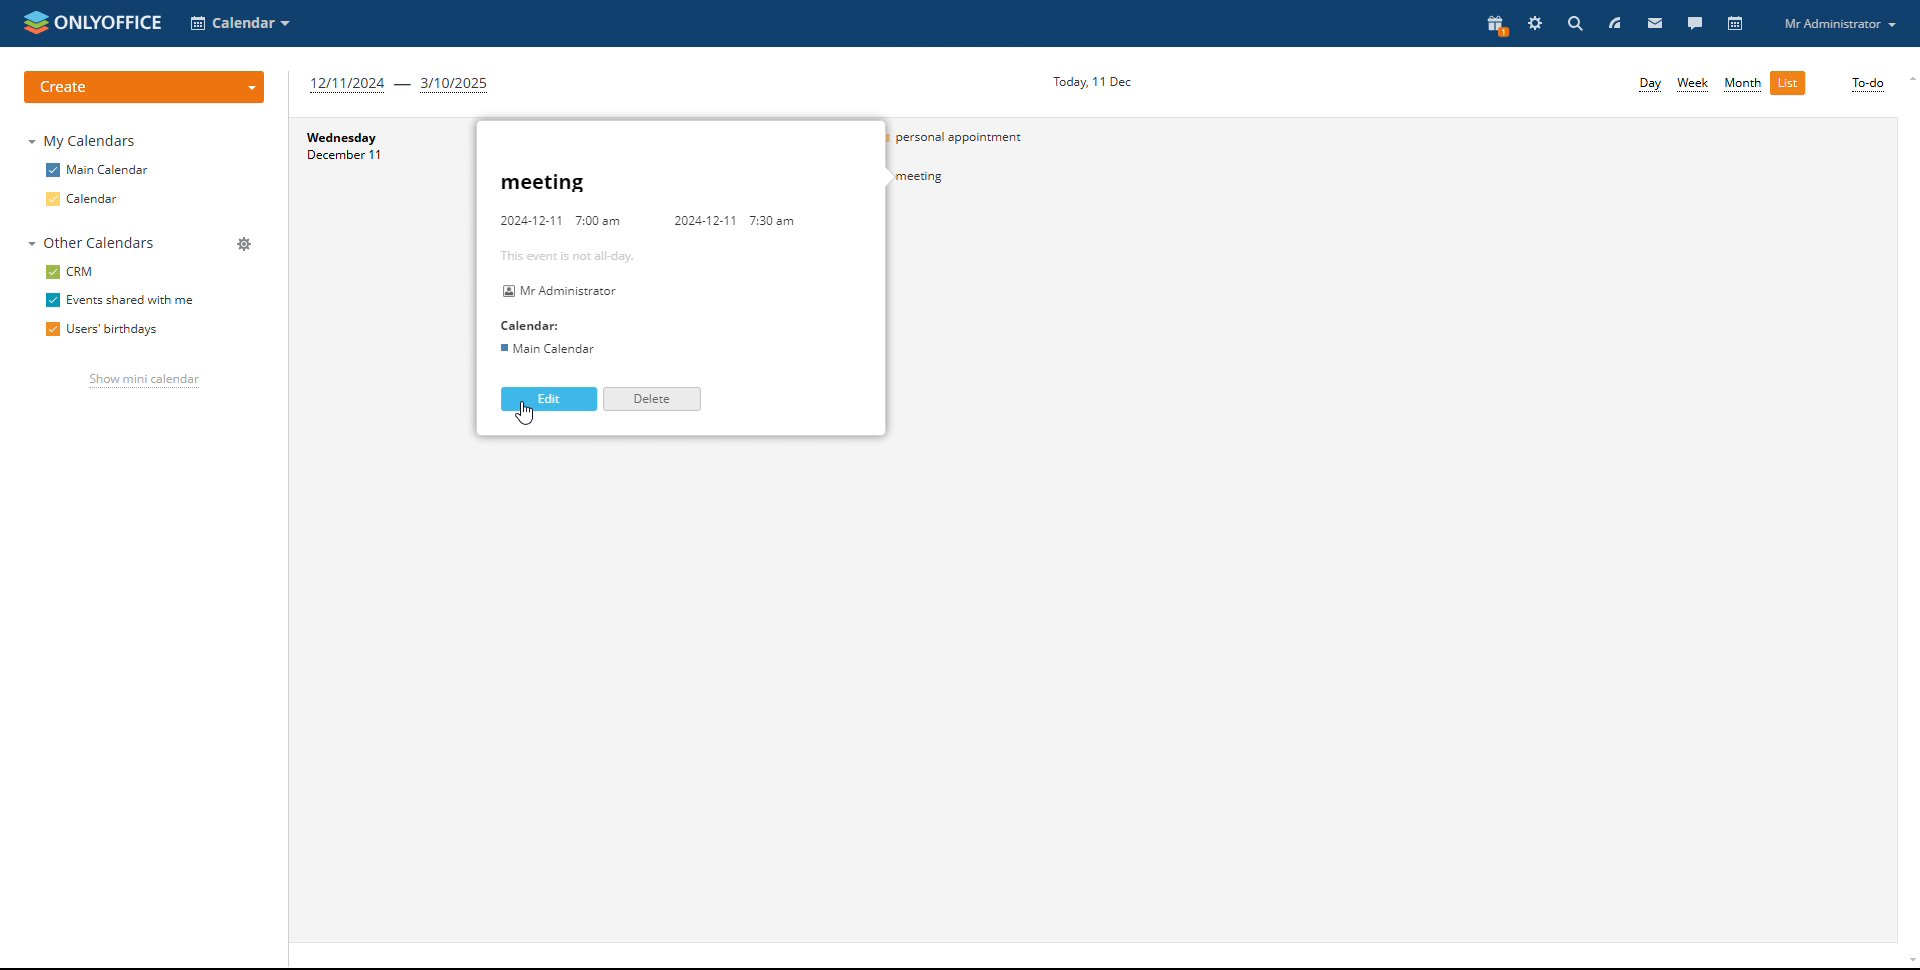 The image size is (1920, 970). Describe the element at coordinates (244, 246) in the screenshot. I see `manage` at that location.